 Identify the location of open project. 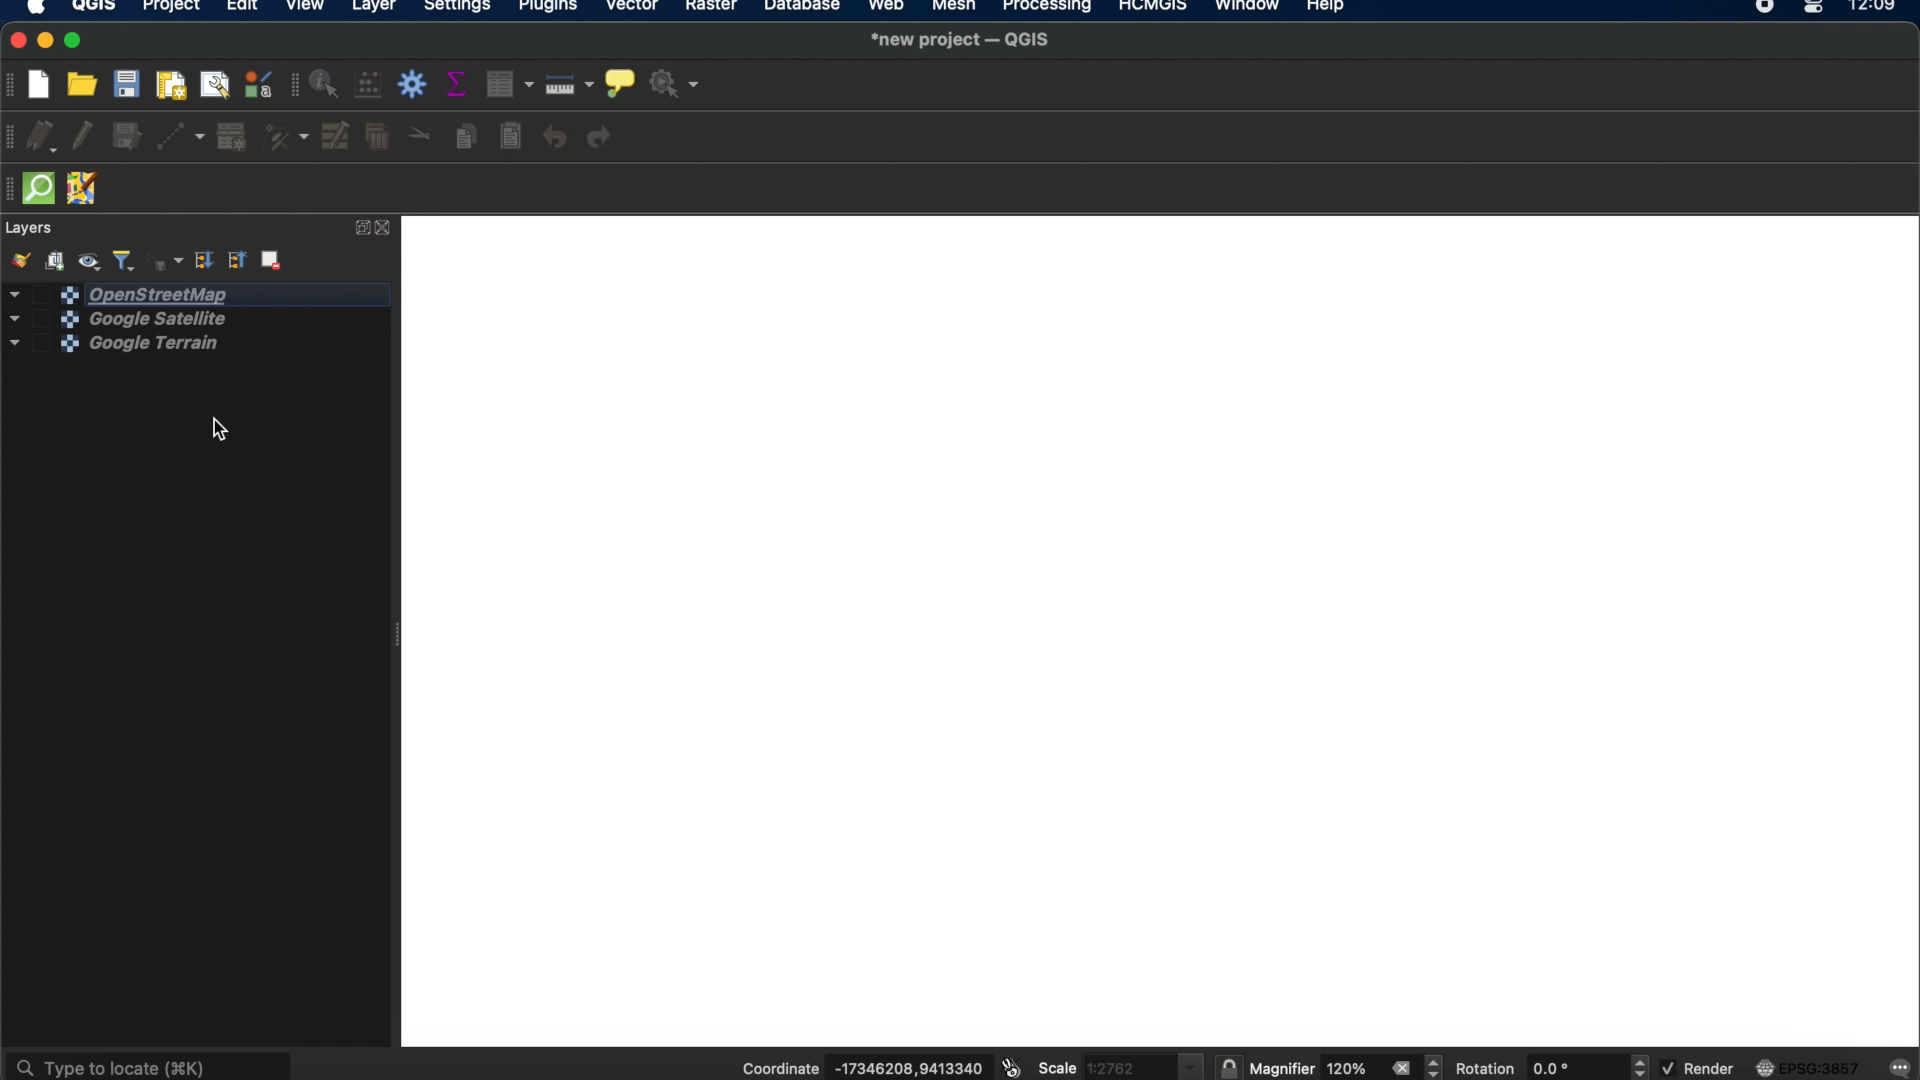
(85, 84).